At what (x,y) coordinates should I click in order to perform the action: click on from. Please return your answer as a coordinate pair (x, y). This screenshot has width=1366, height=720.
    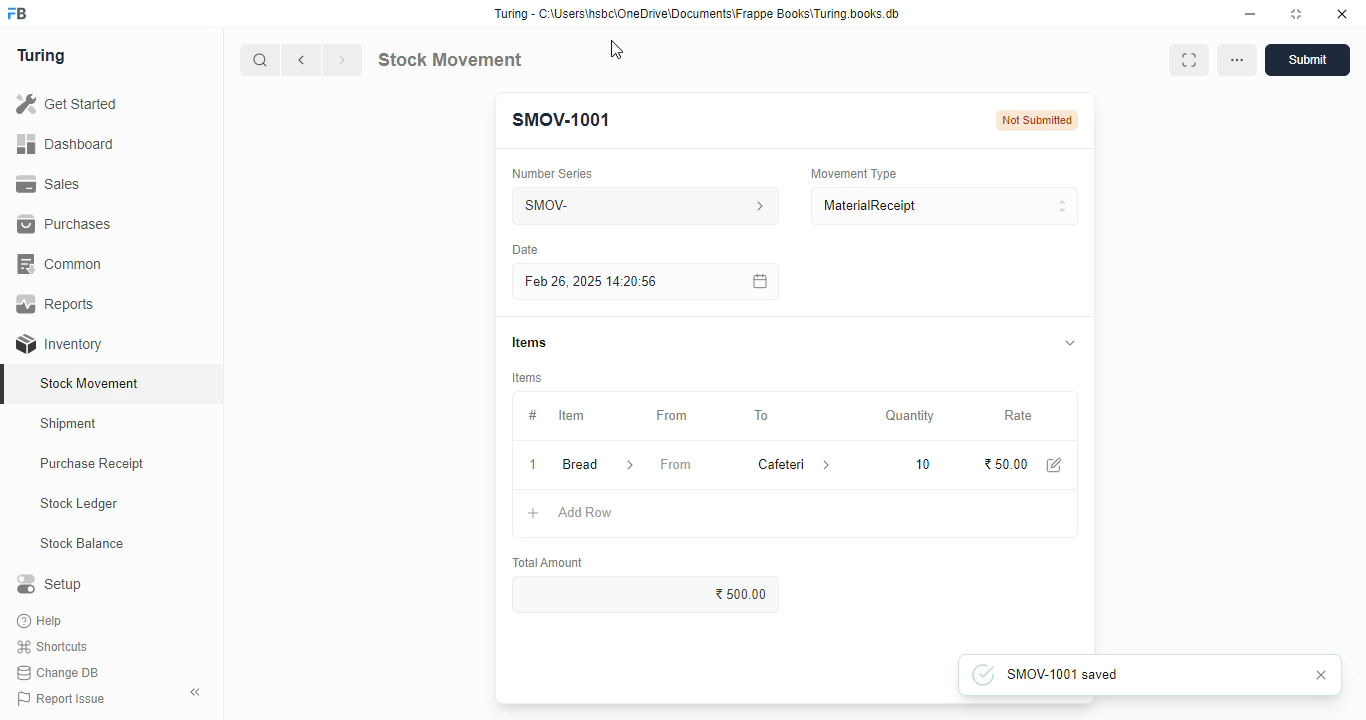
    Looking at the image, I should click on (676, 464).